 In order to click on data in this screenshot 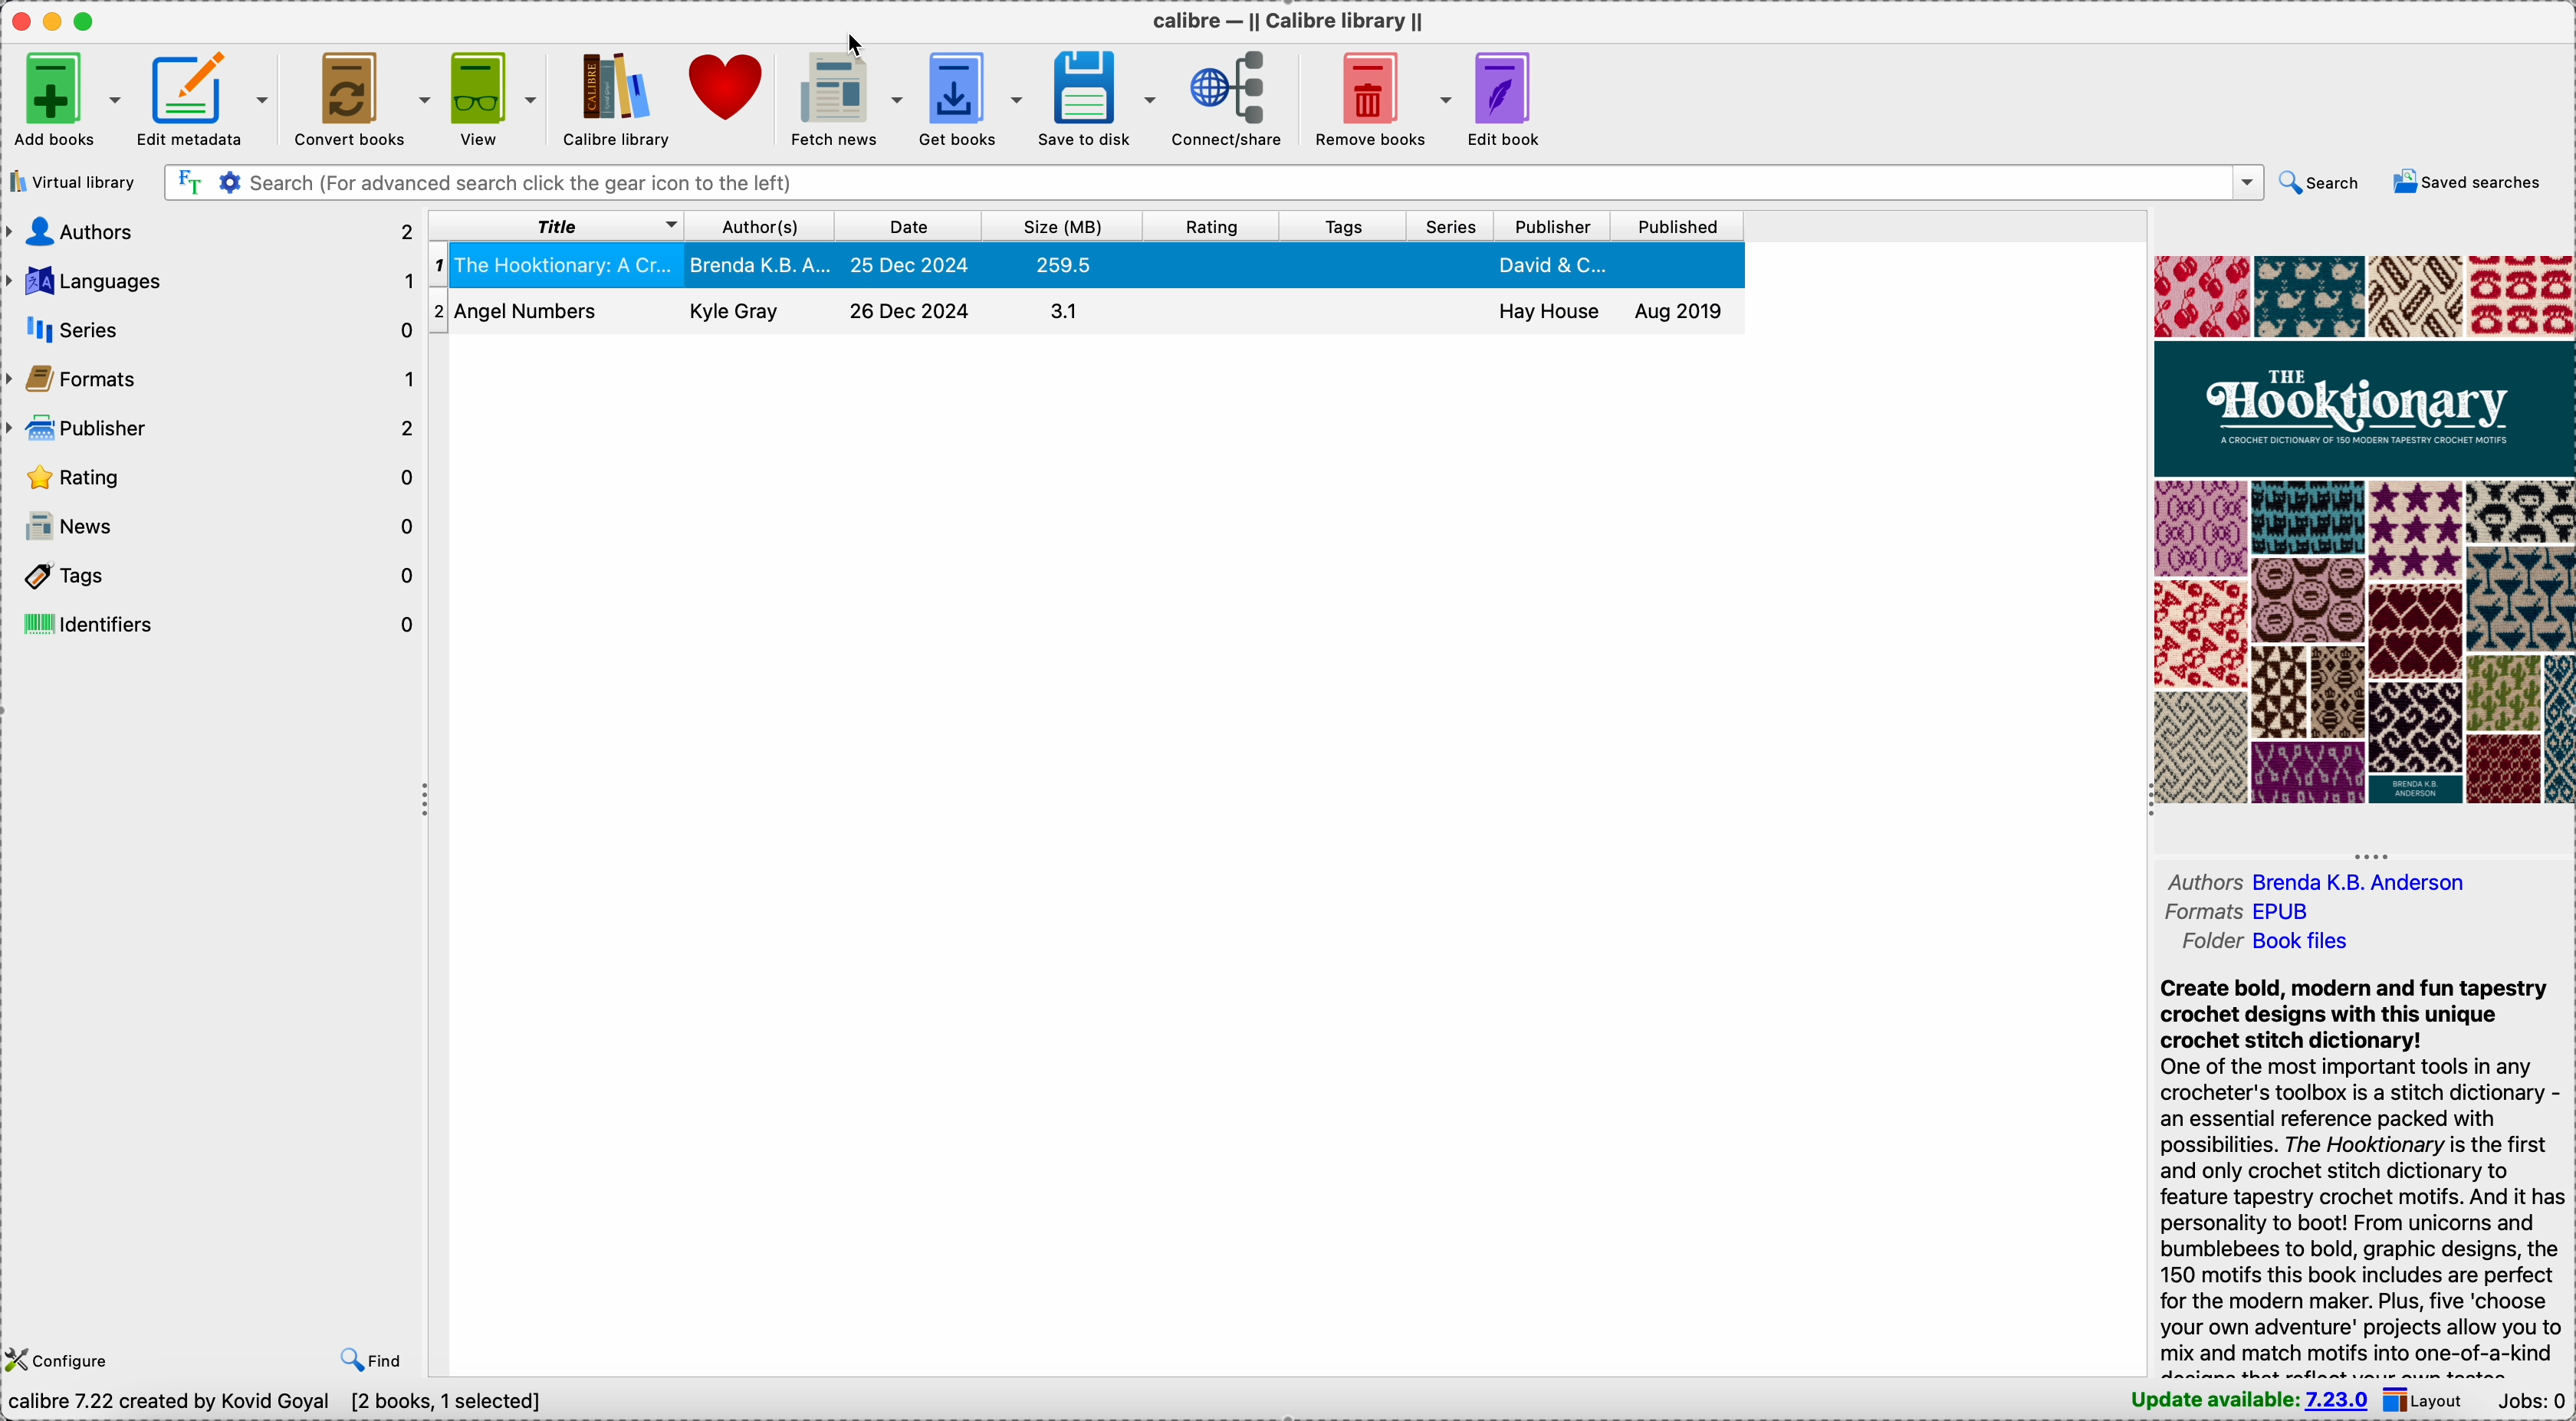, I will do `click(279, 1406)`.